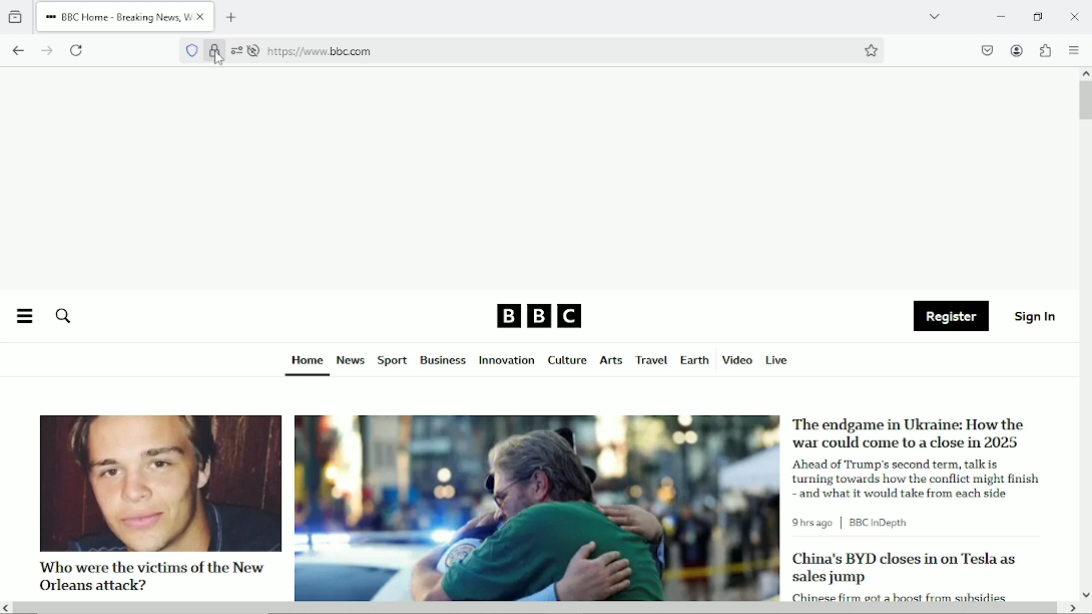 This screenshot has width=1092, height=614. What do you see at coordinates (213, 53) in the screenshot?
I see `Verified by Google Trust Services` at bounding box center [213, 53].